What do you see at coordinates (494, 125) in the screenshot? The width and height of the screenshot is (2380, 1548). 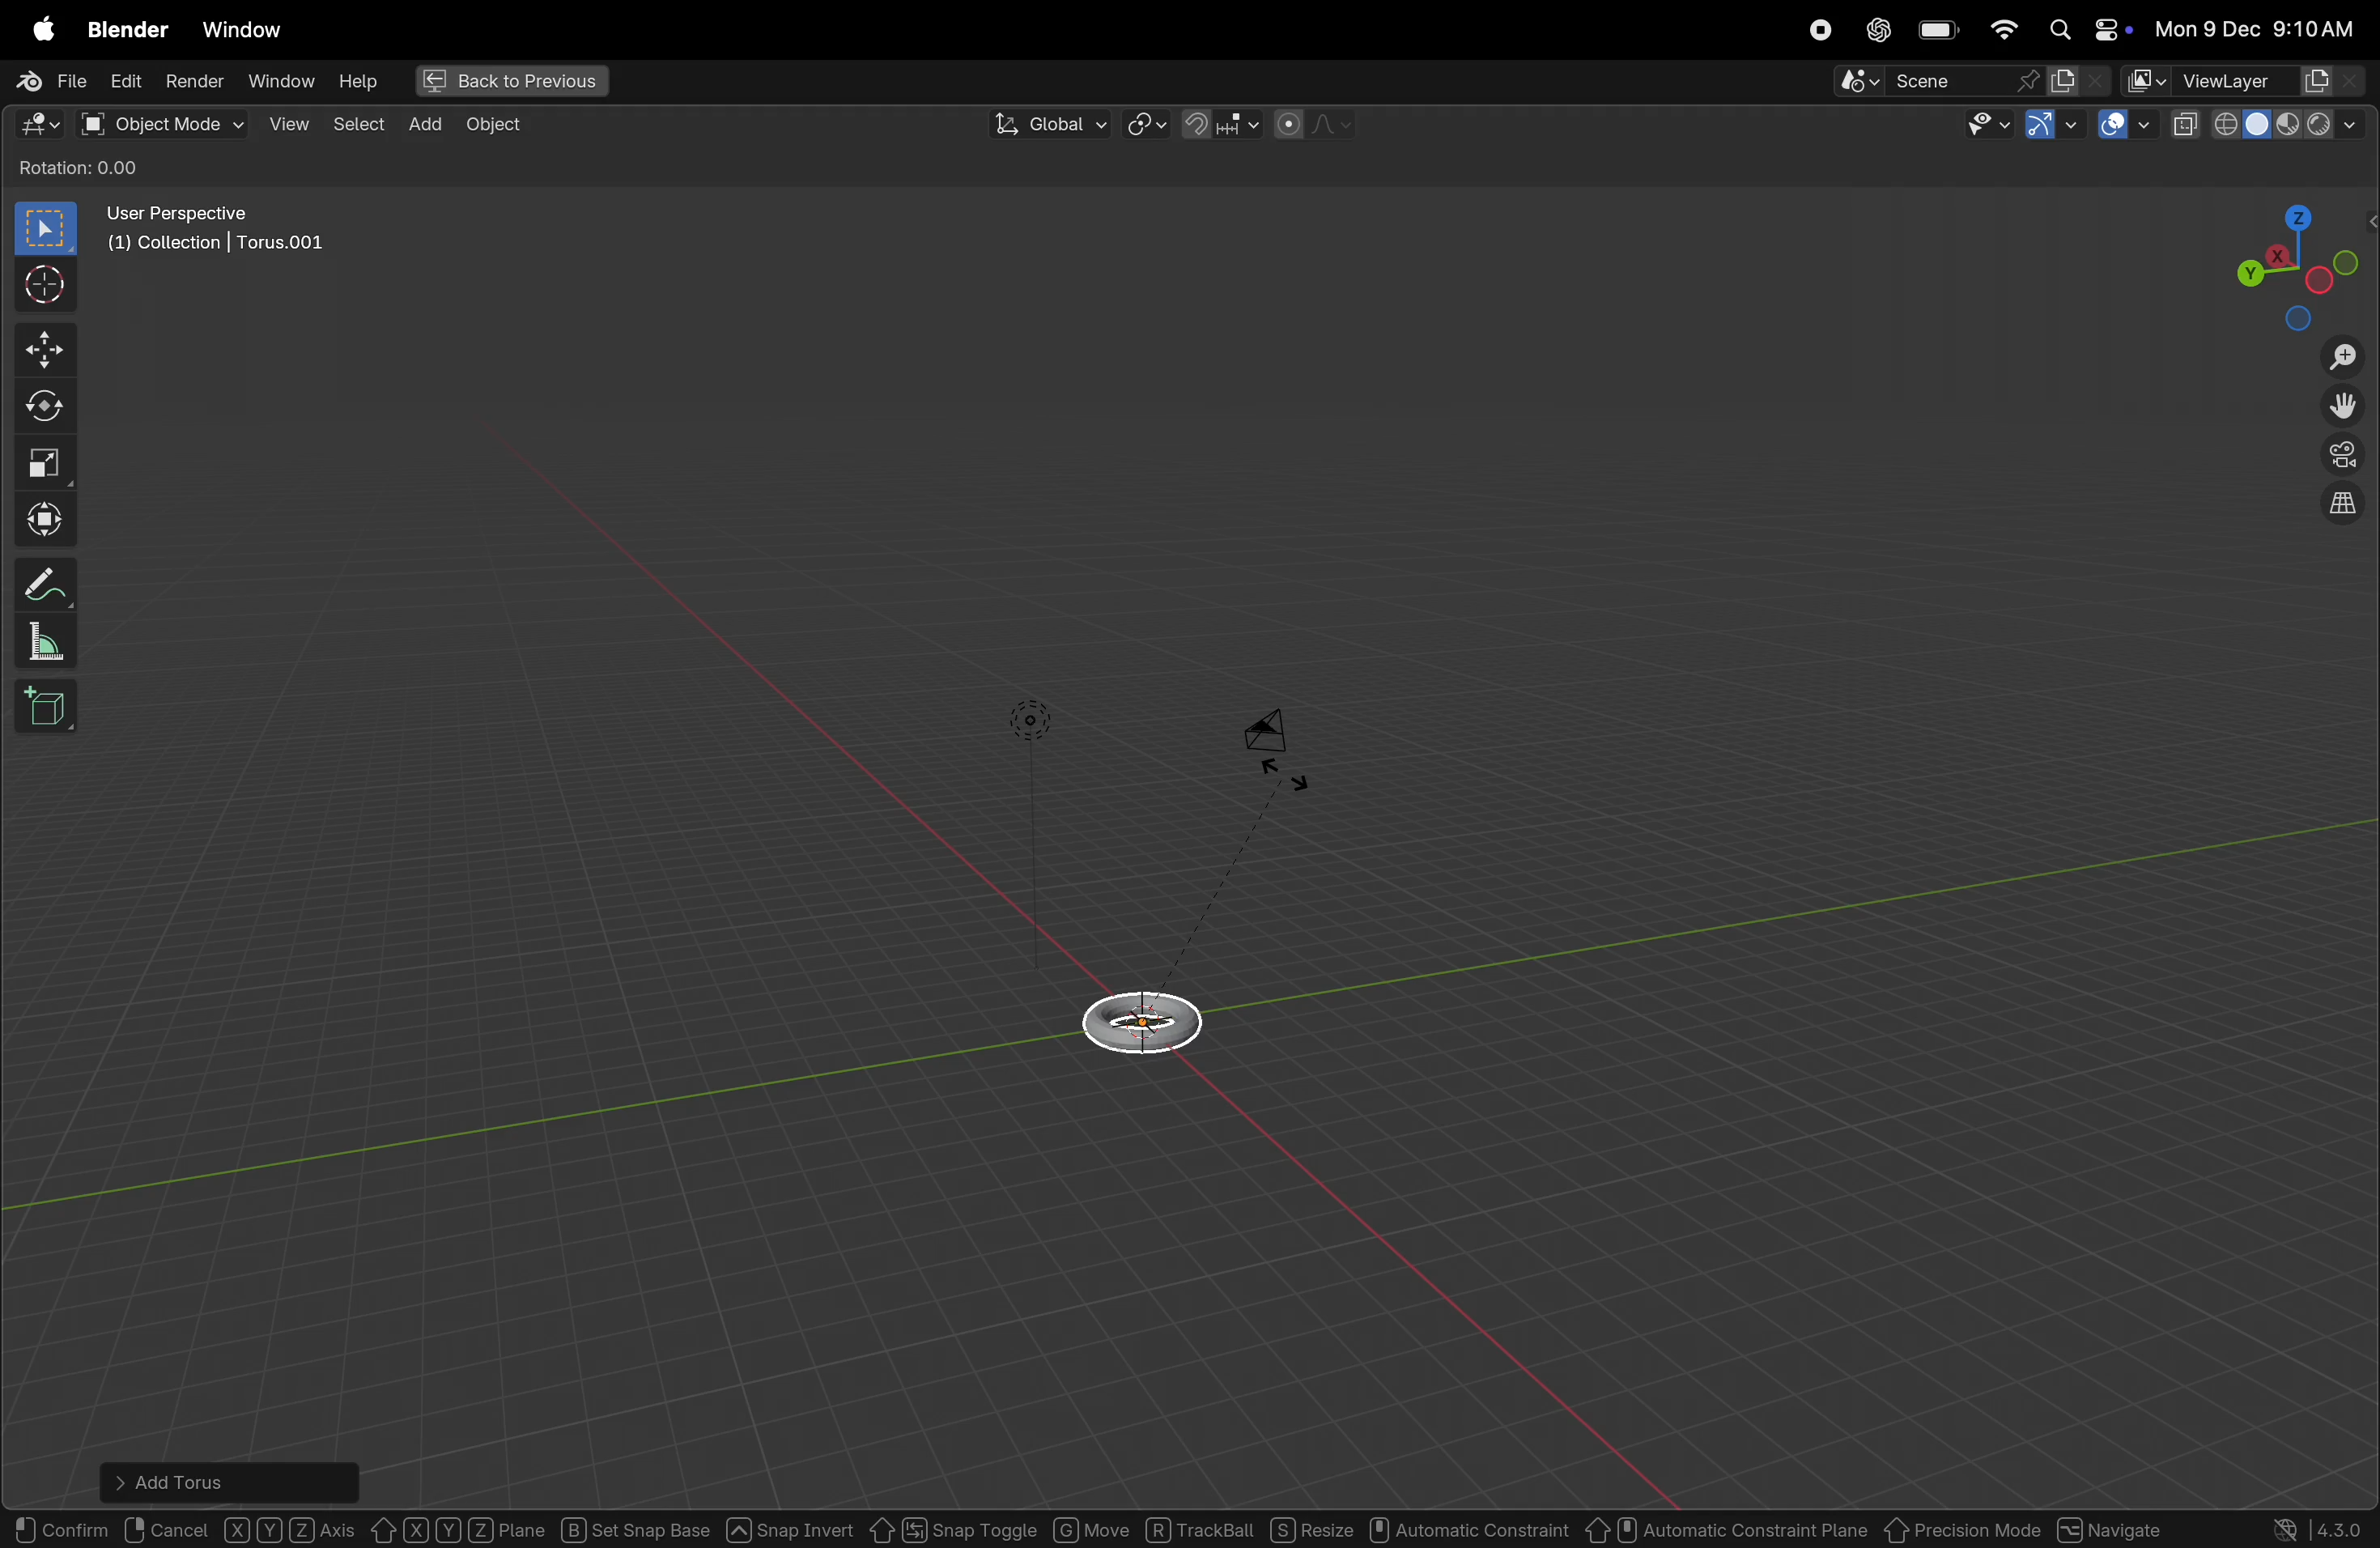 I see `object` at bounding box center [494, 125].